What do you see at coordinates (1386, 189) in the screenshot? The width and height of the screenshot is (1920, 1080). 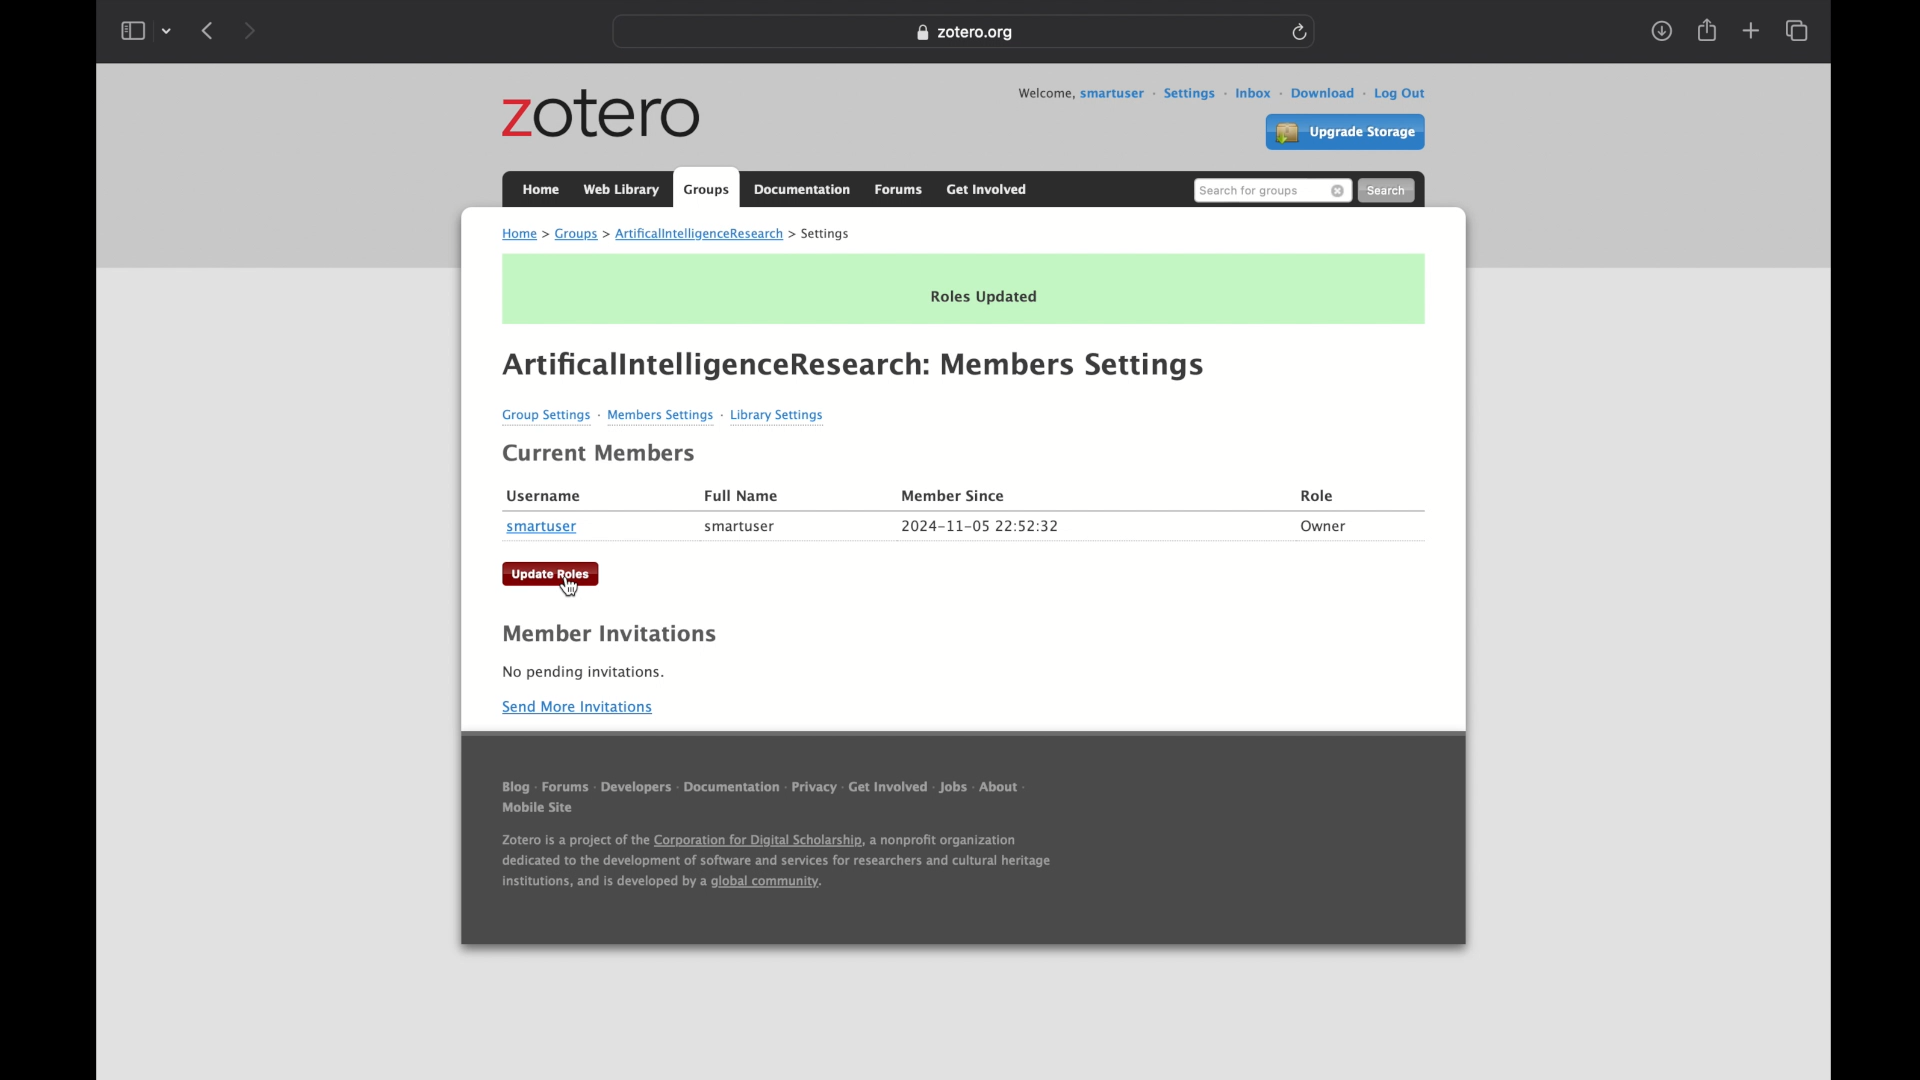 I see `search` at bounding box center [1386, 189].